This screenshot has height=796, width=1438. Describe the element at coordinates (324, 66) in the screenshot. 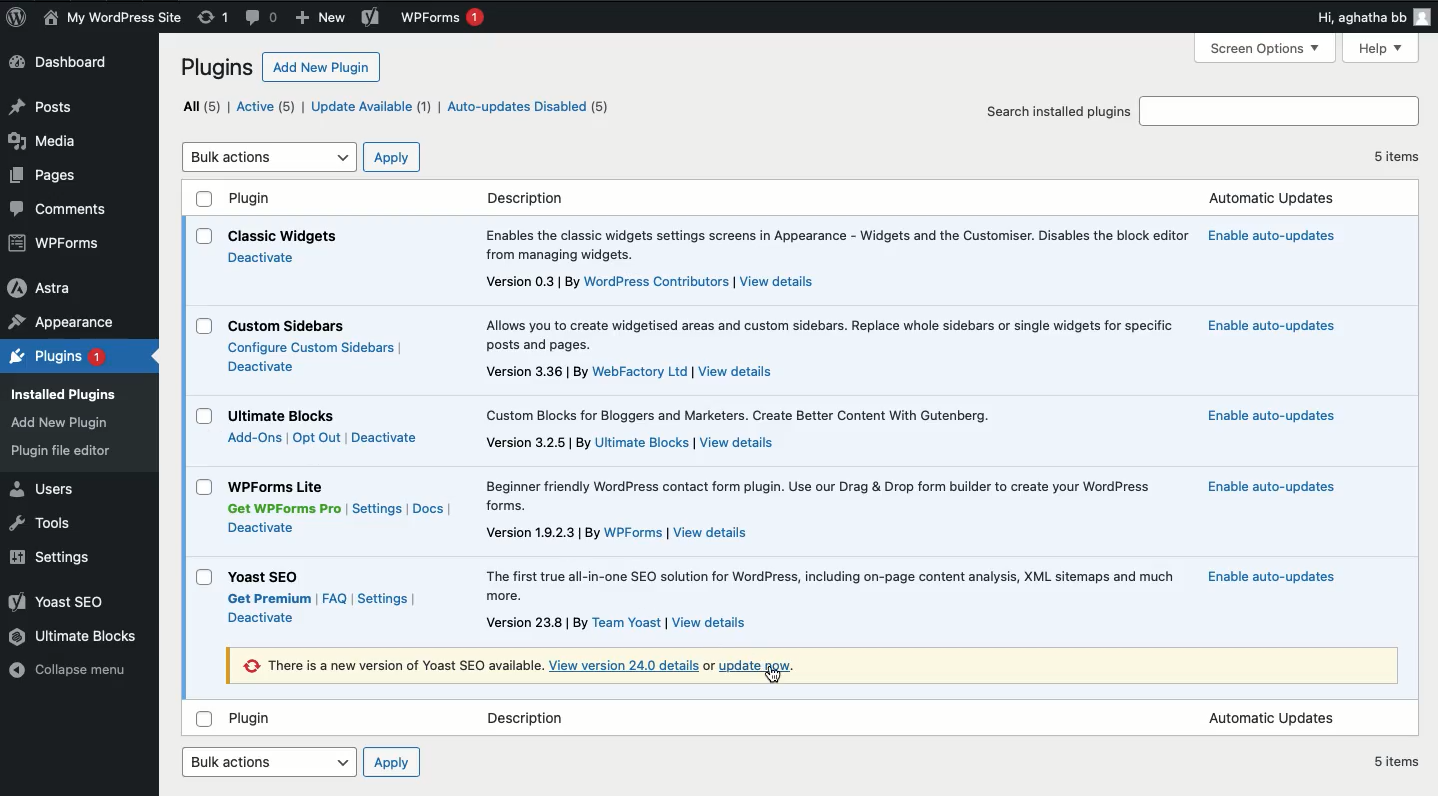

I see `Add new plugin` at that location.